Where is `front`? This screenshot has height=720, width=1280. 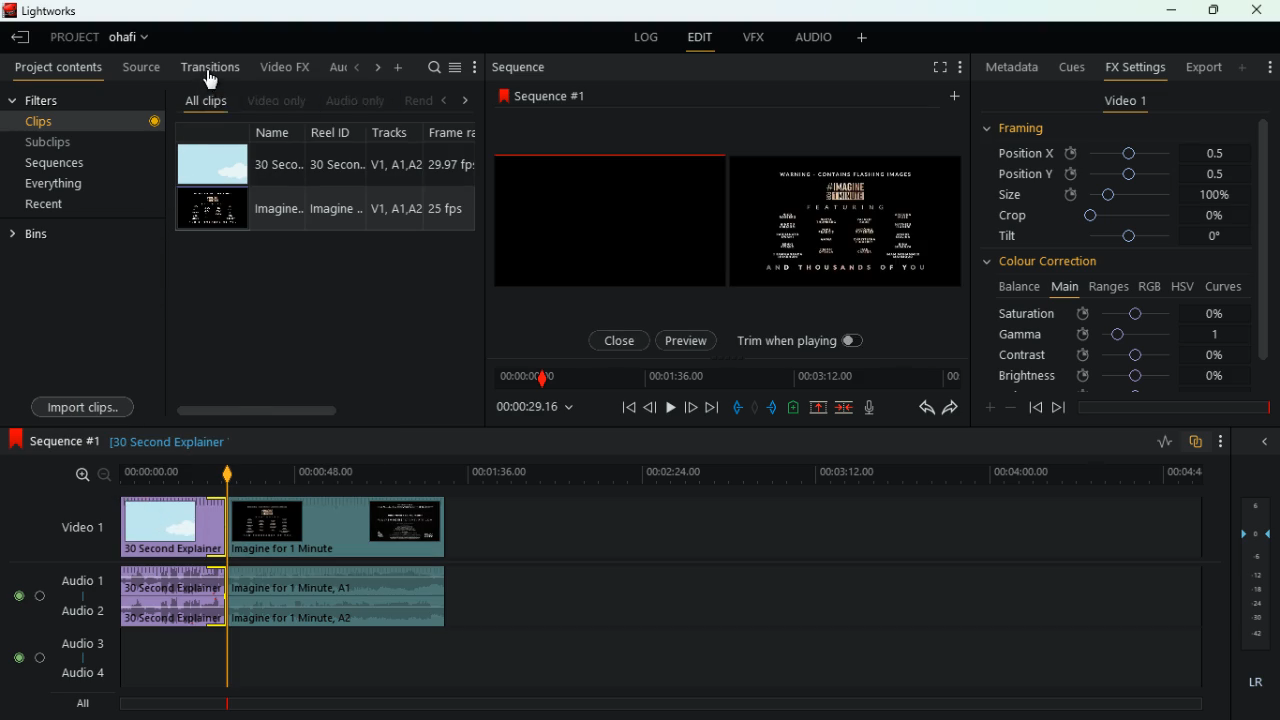
front is located at coordinates (1059, 407).